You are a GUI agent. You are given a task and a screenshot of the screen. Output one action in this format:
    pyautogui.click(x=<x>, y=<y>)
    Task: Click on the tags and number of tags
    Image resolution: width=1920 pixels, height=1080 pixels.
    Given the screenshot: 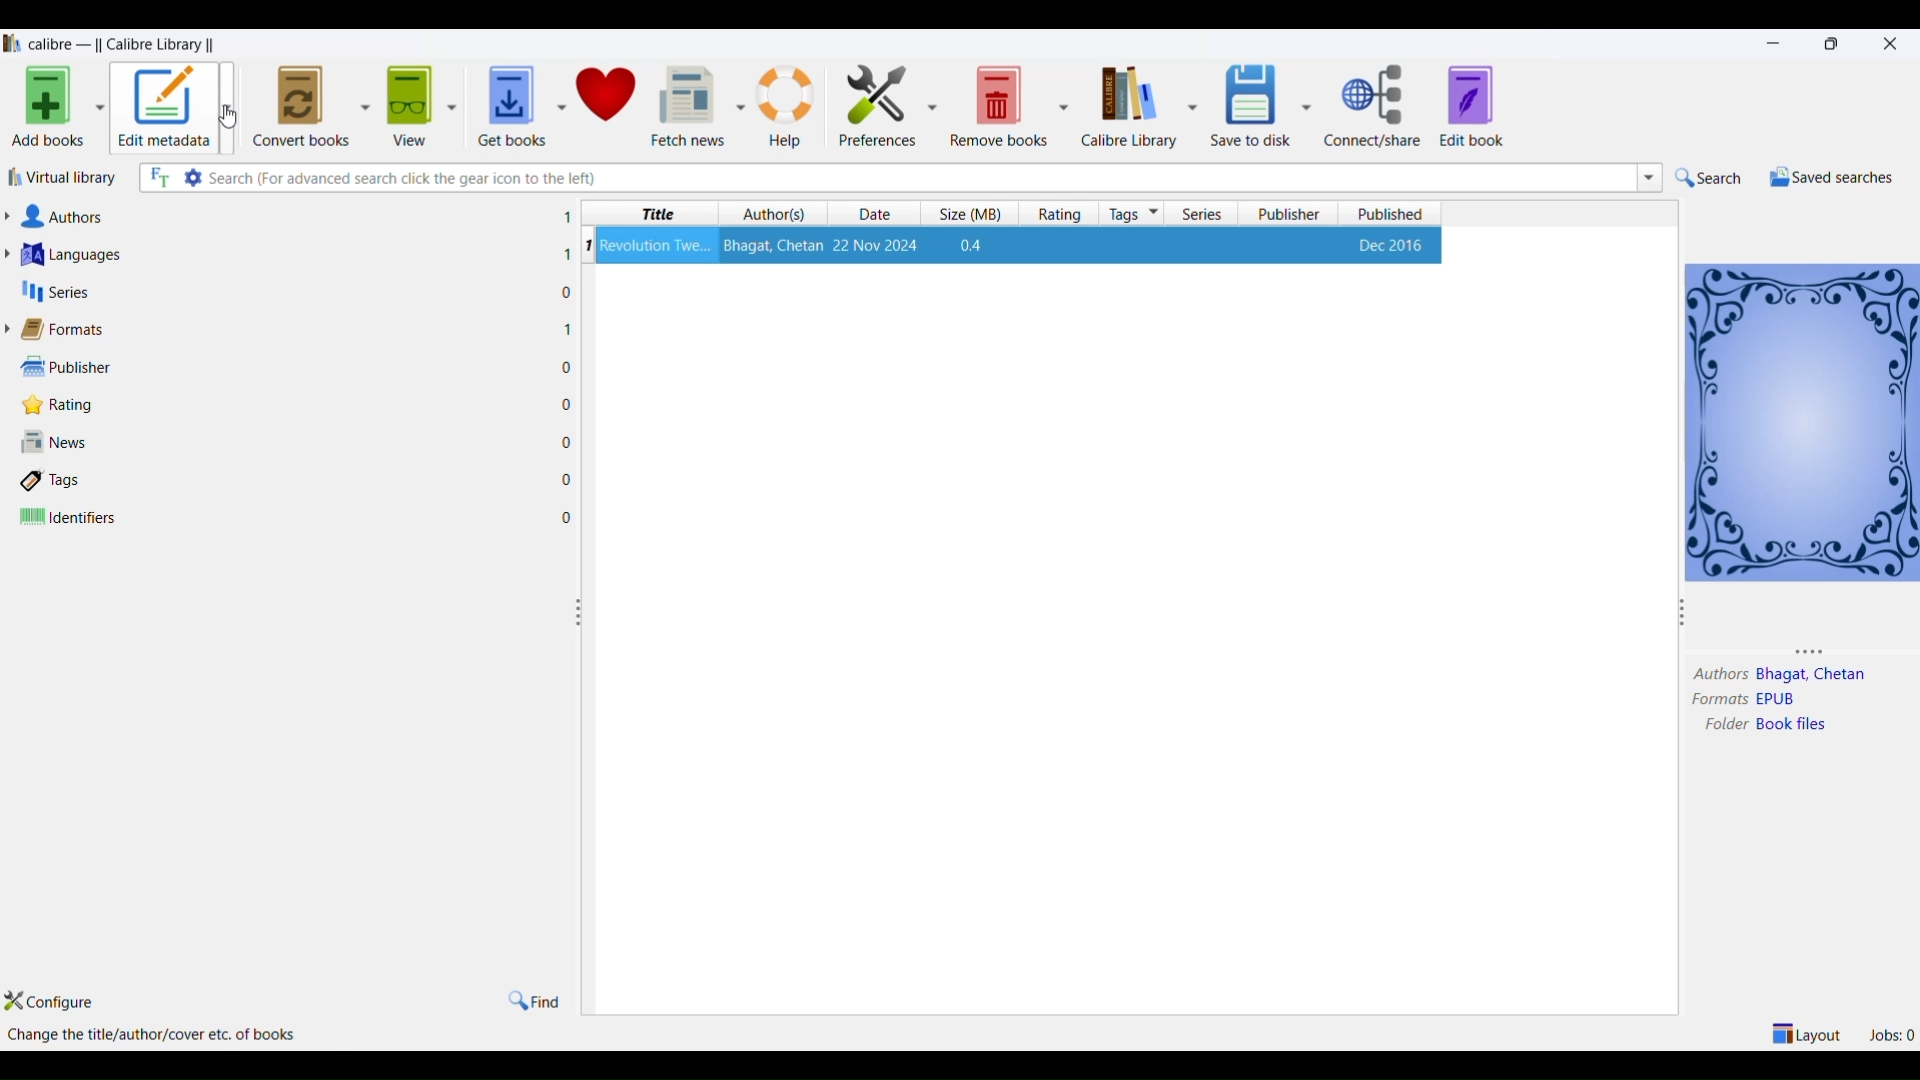 What is the action you would take?
    pyautogui.click(x=59, y=479)
    